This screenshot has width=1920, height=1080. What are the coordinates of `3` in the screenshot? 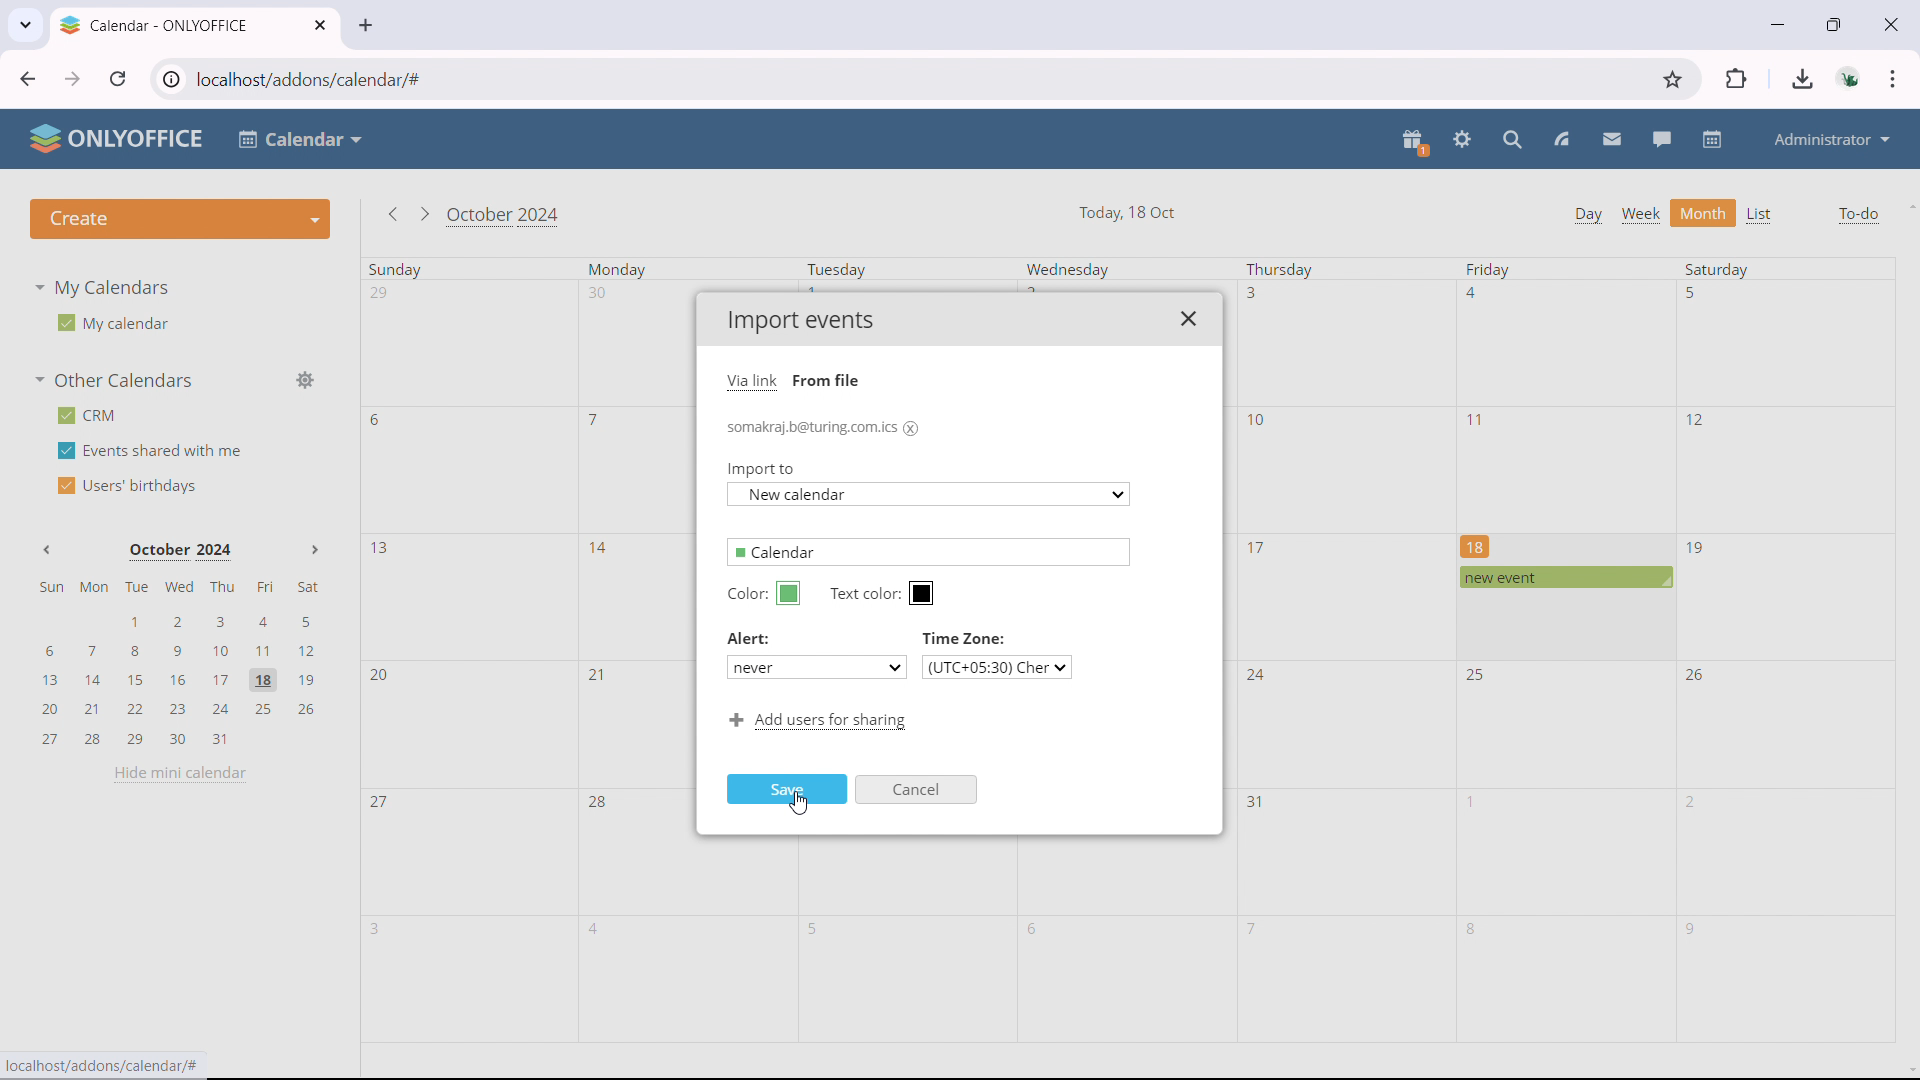 It's located at (1252, 292).